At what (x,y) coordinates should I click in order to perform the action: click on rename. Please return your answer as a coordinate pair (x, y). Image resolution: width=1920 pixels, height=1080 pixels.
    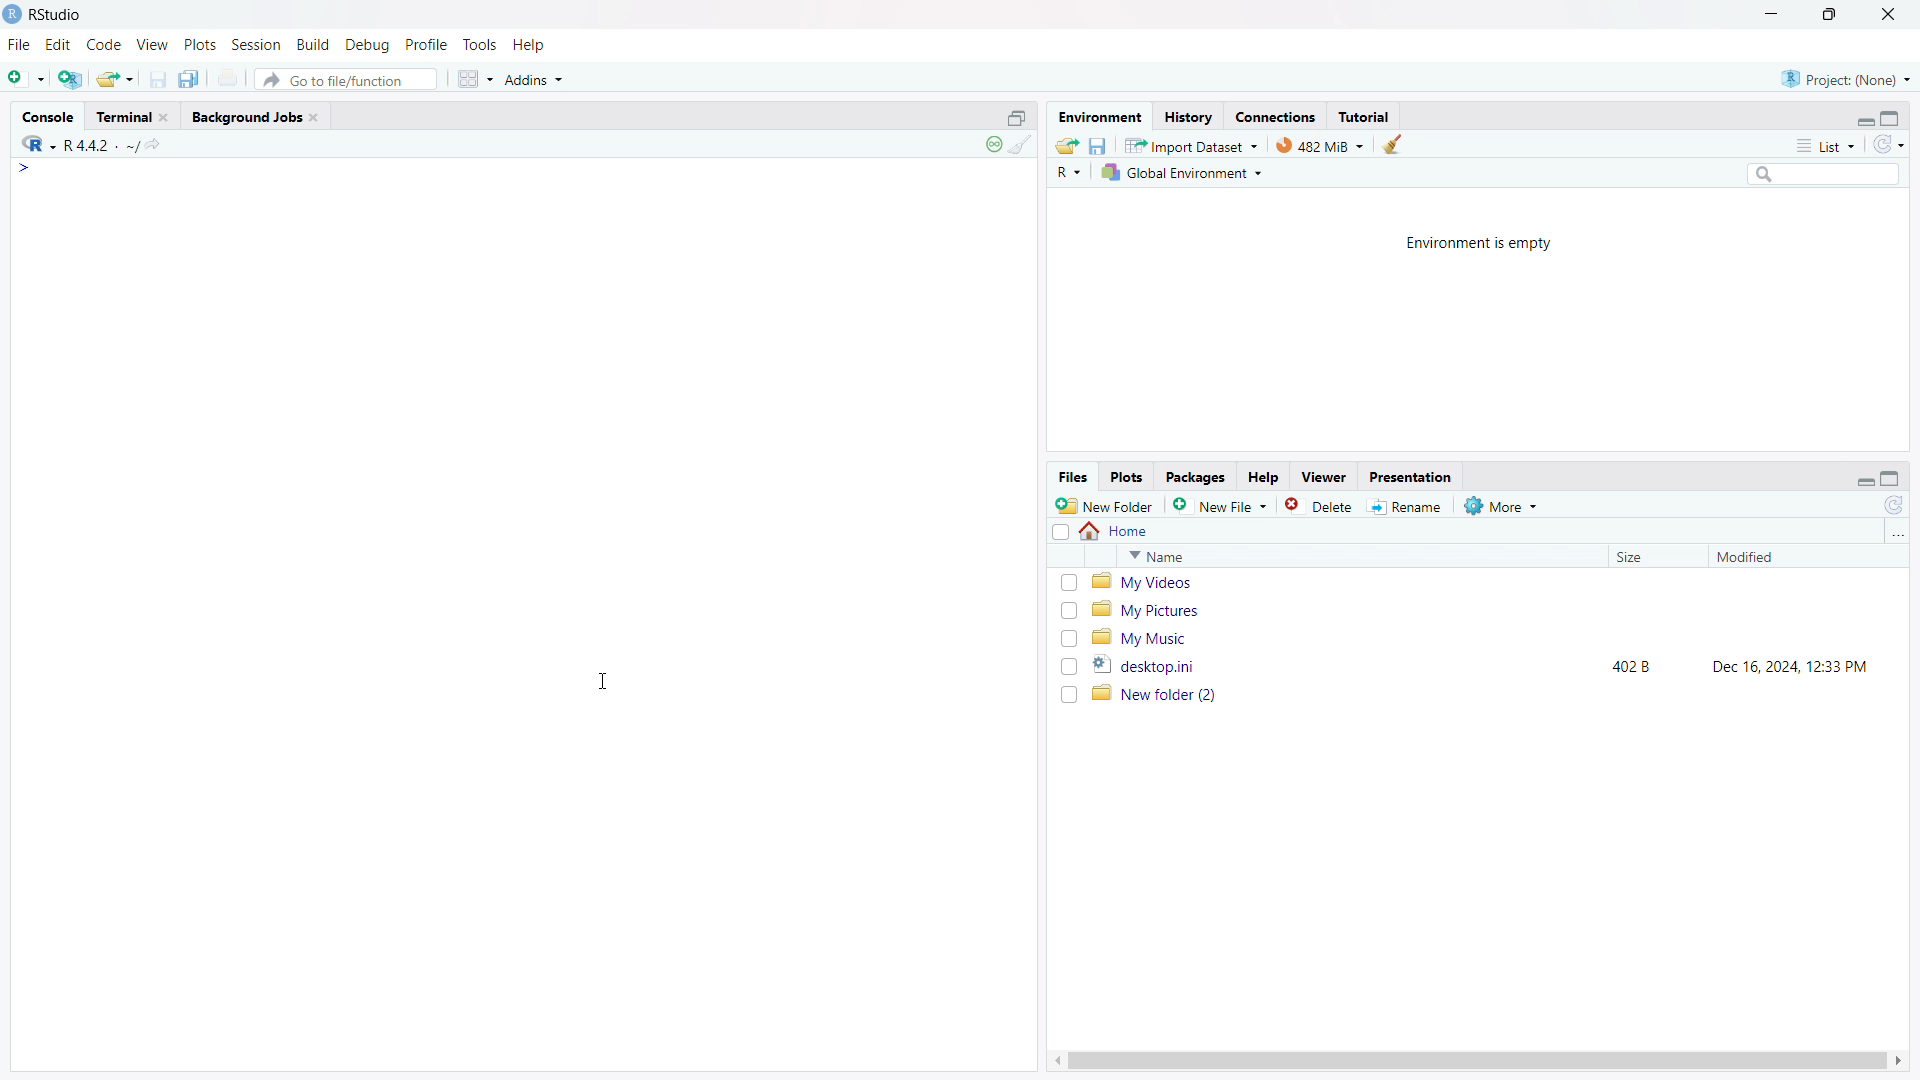
    Looking at the image, I should click on (1409, 507).